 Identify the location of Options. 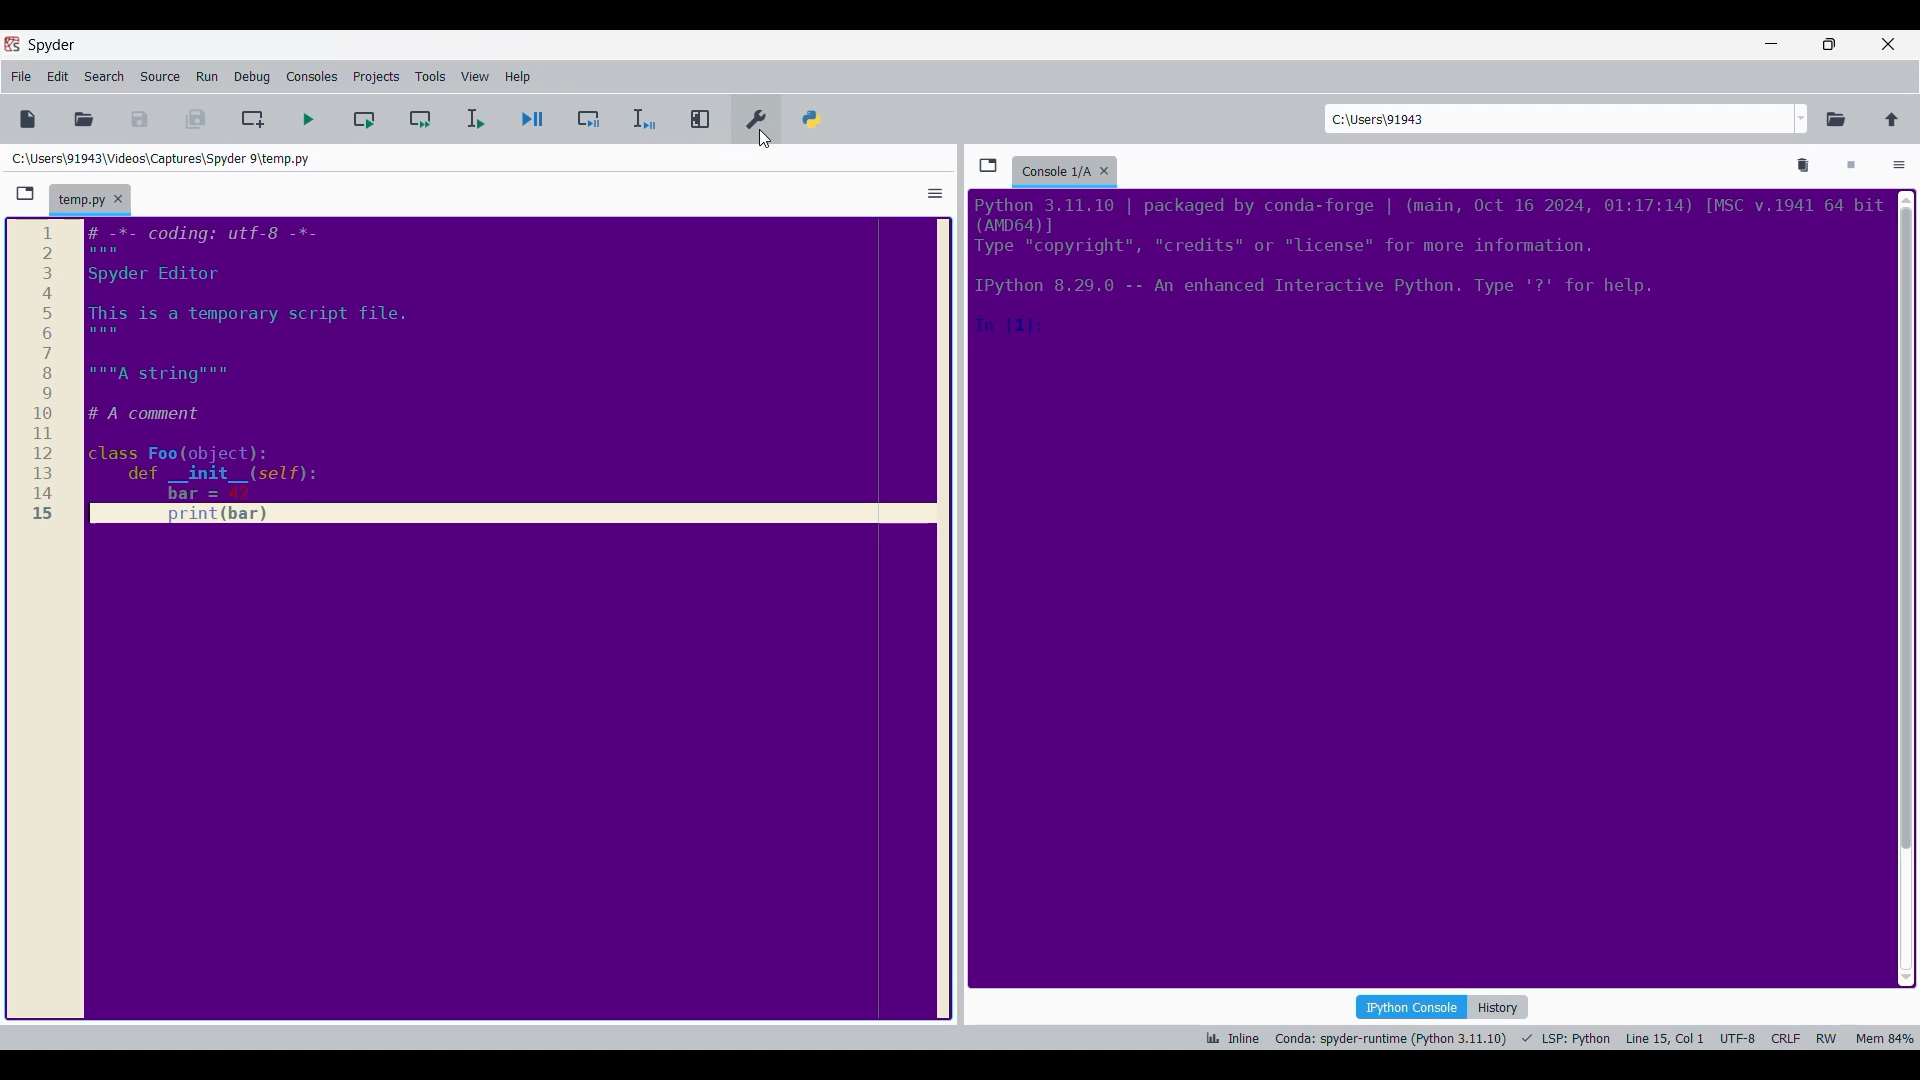
(935, 194).